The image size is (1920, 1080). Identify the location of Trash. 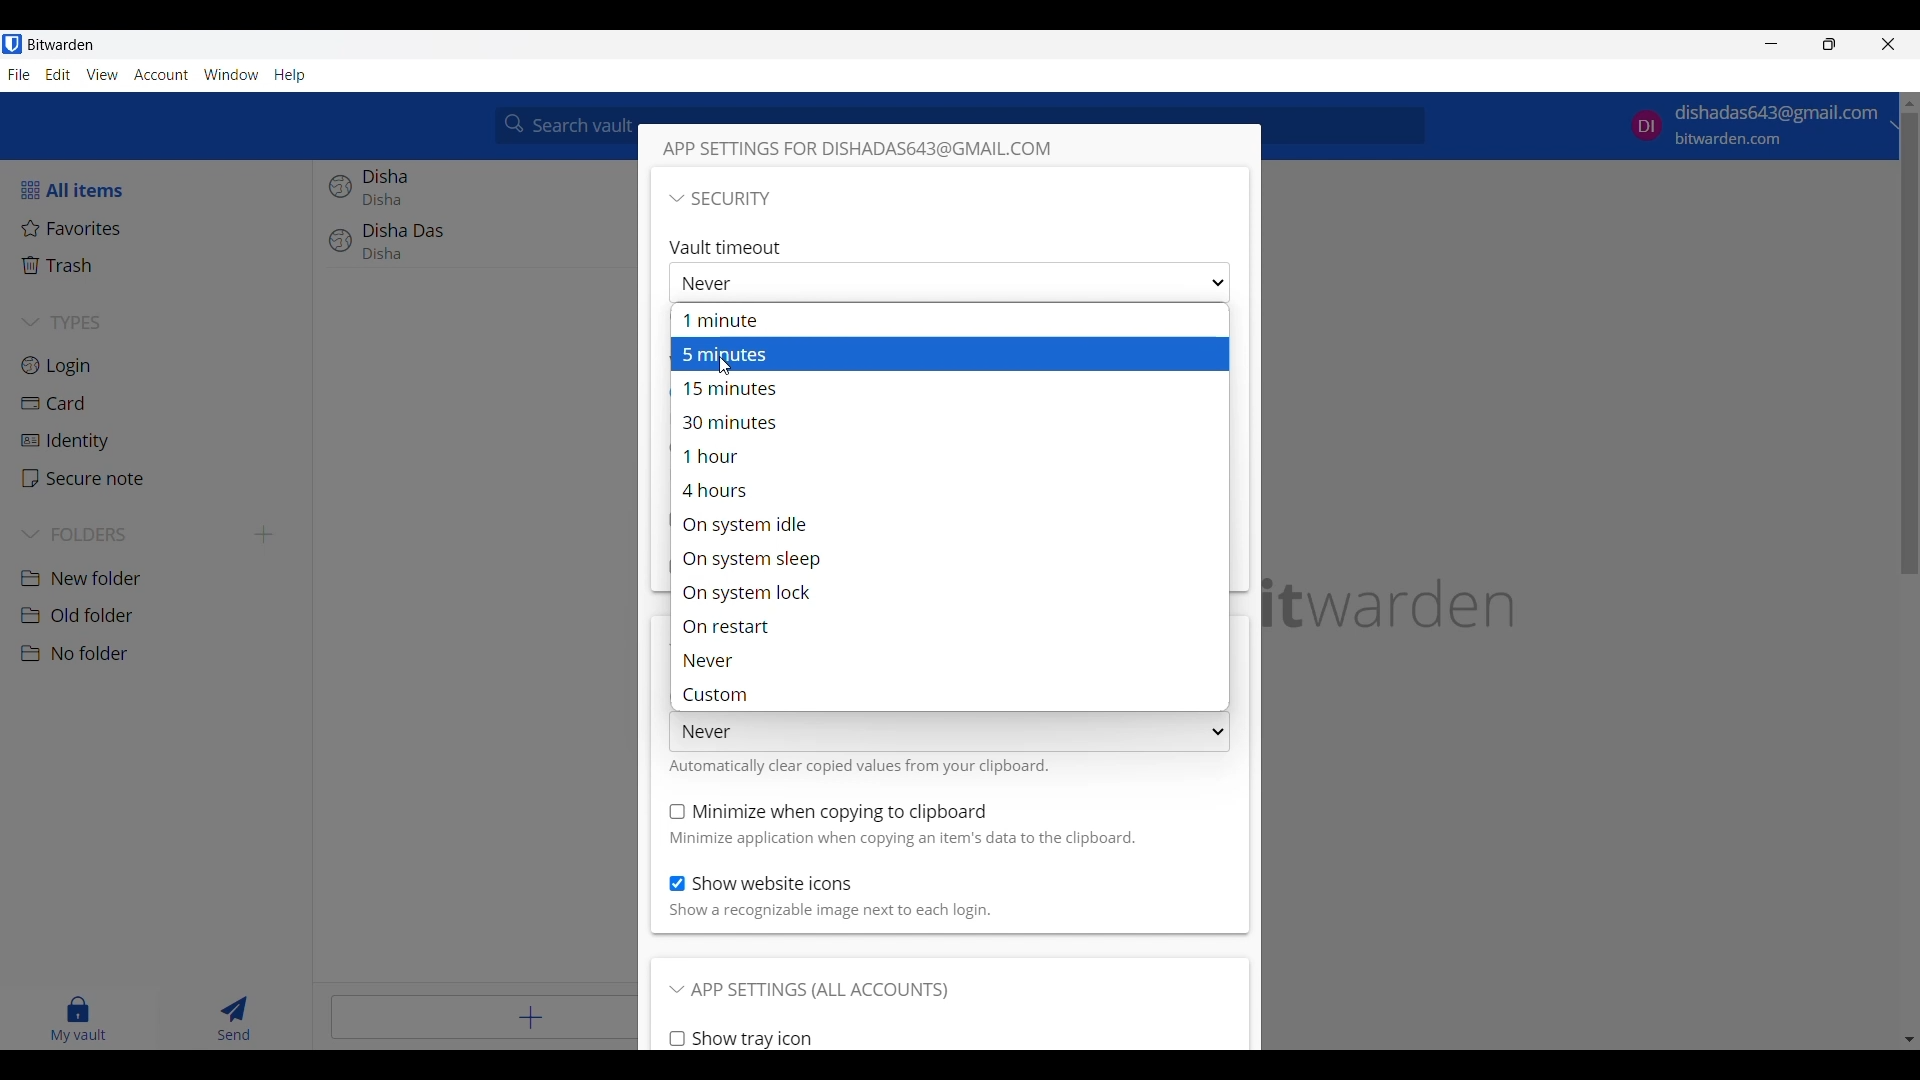
(161, 265).